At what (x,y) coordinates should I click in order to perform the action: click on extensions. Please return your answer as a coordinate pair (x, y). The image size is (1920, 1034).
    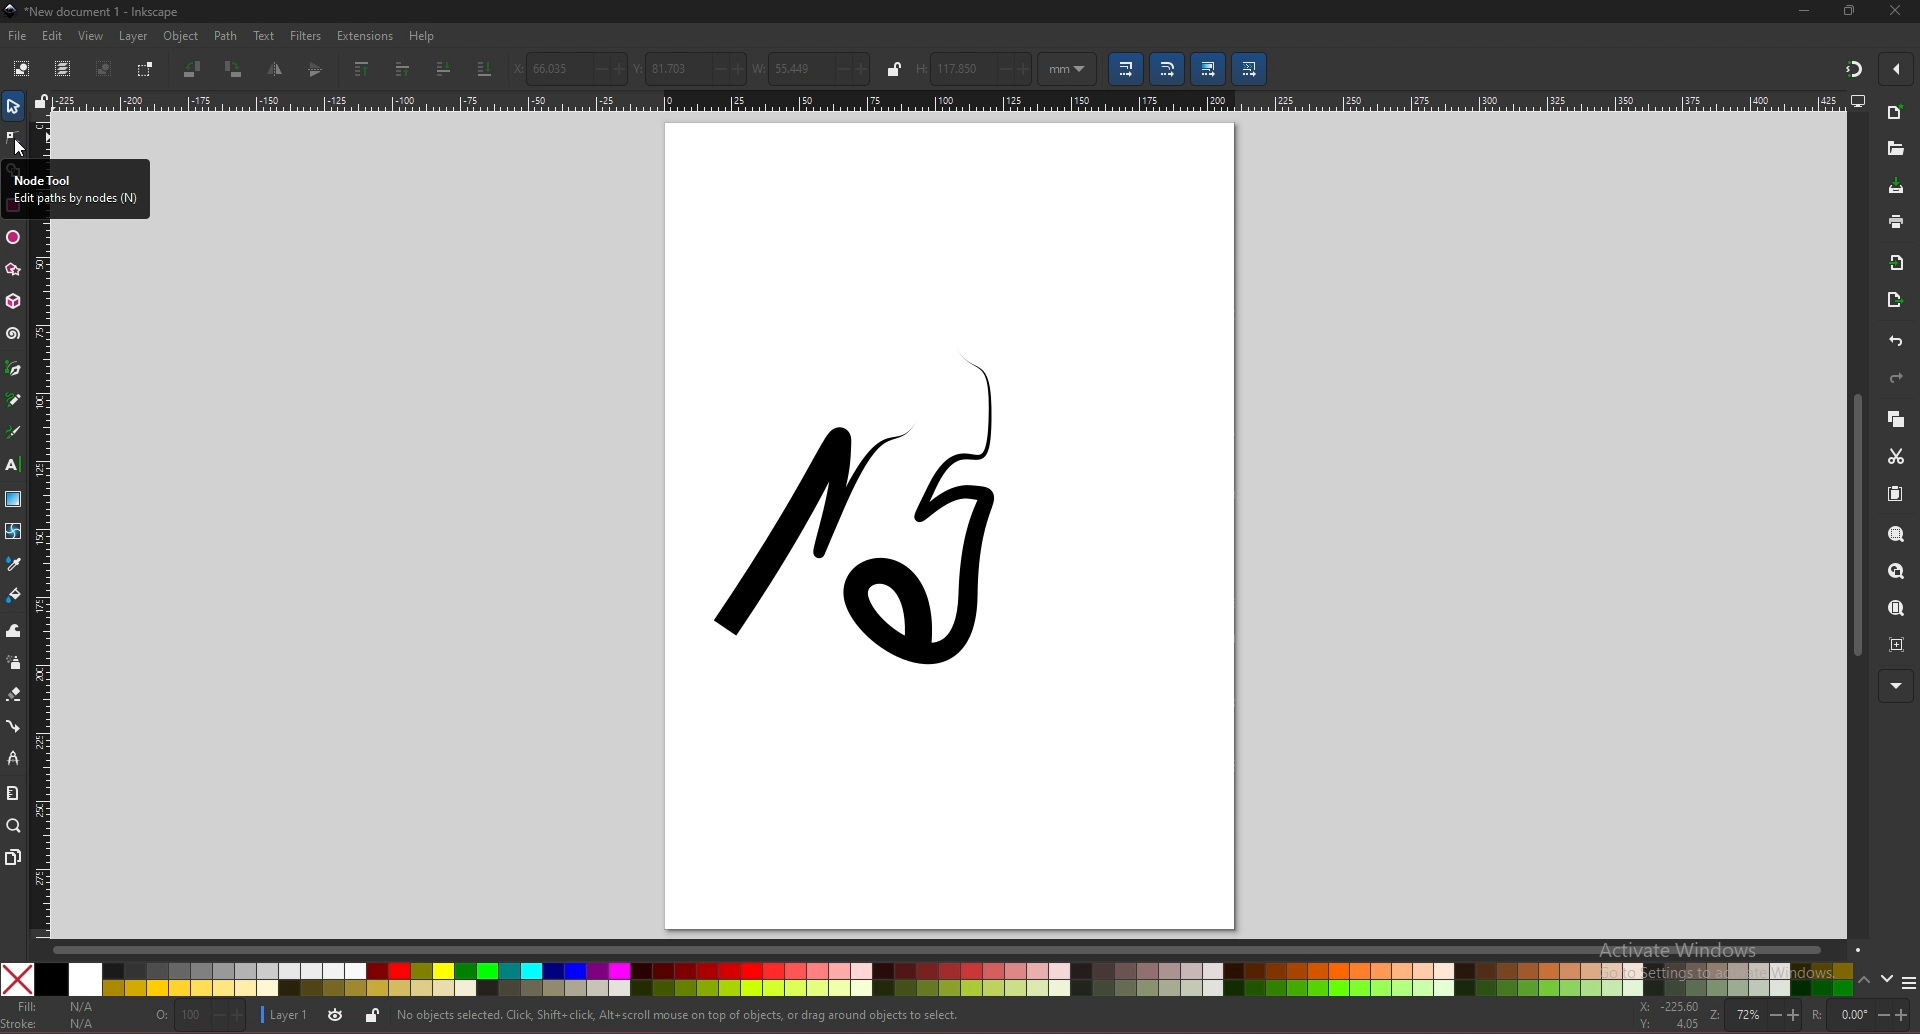
    Looking at the image, I should click on (366, 36).